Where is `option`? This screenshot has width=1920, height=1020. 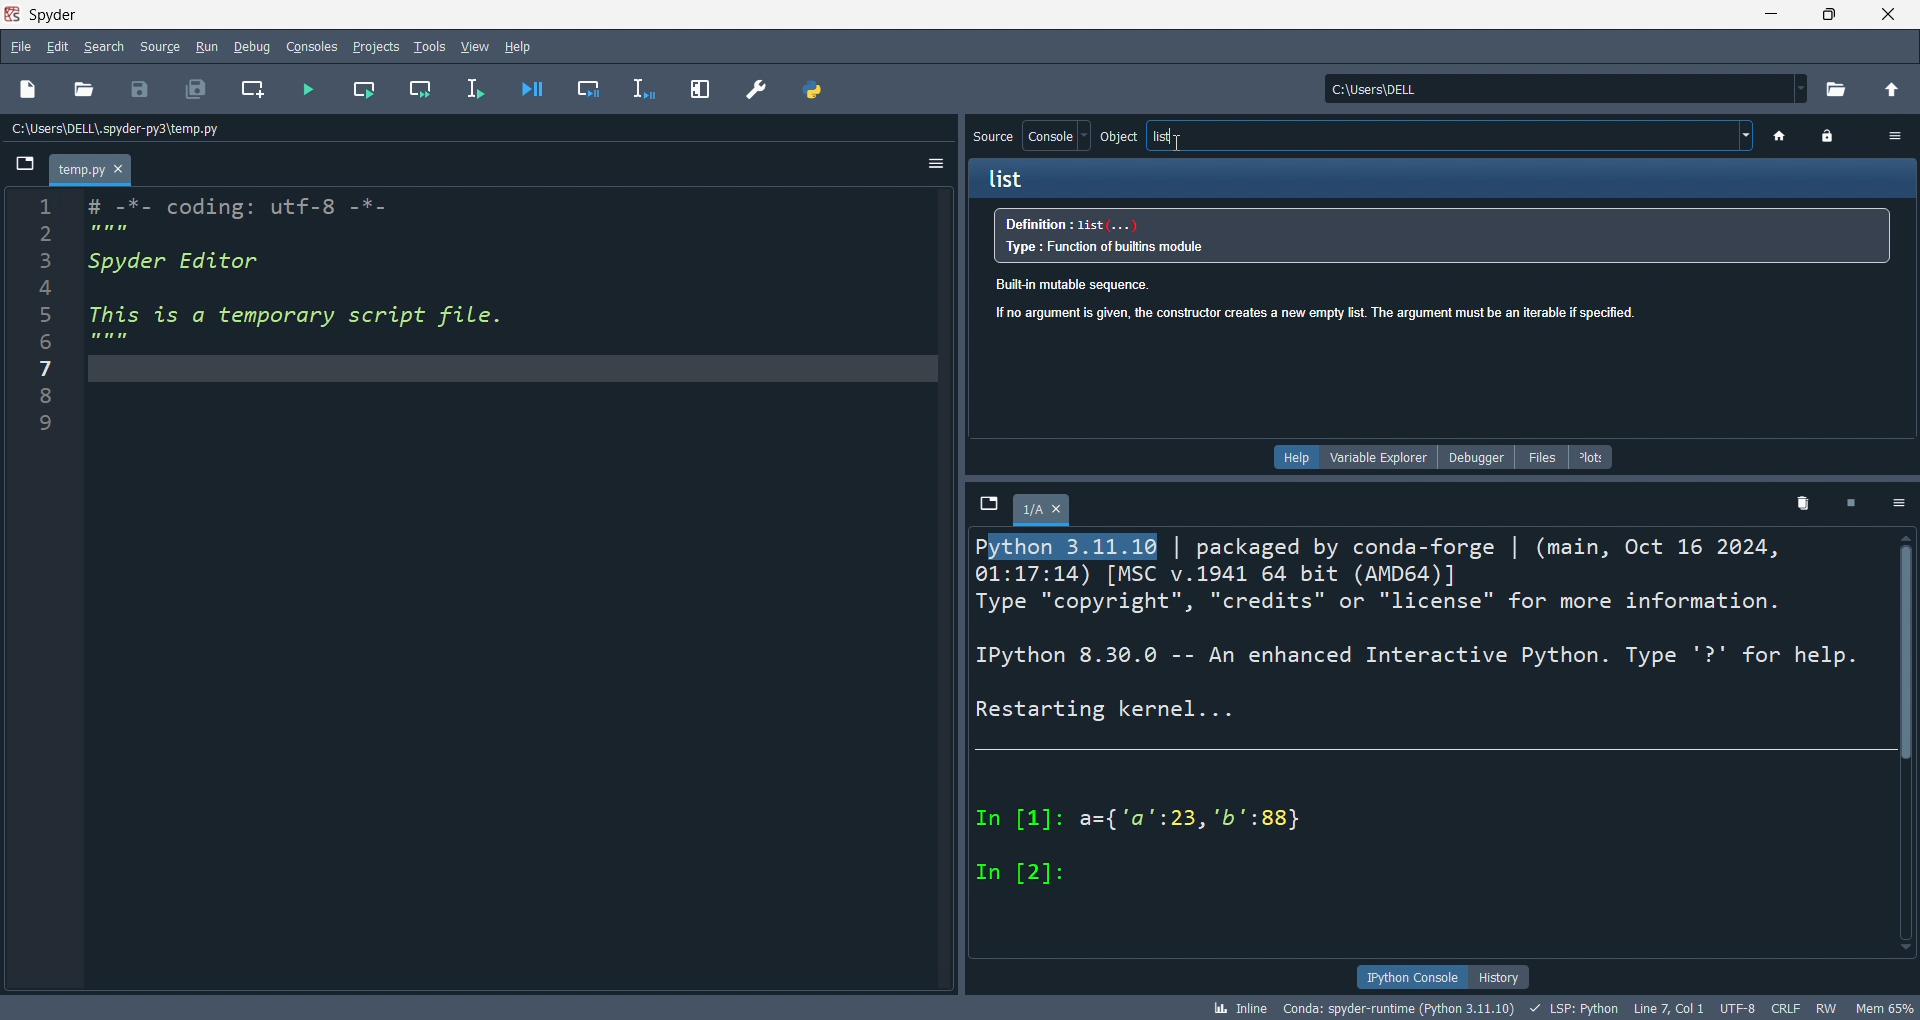
option is located at coordinates (1885, 136).